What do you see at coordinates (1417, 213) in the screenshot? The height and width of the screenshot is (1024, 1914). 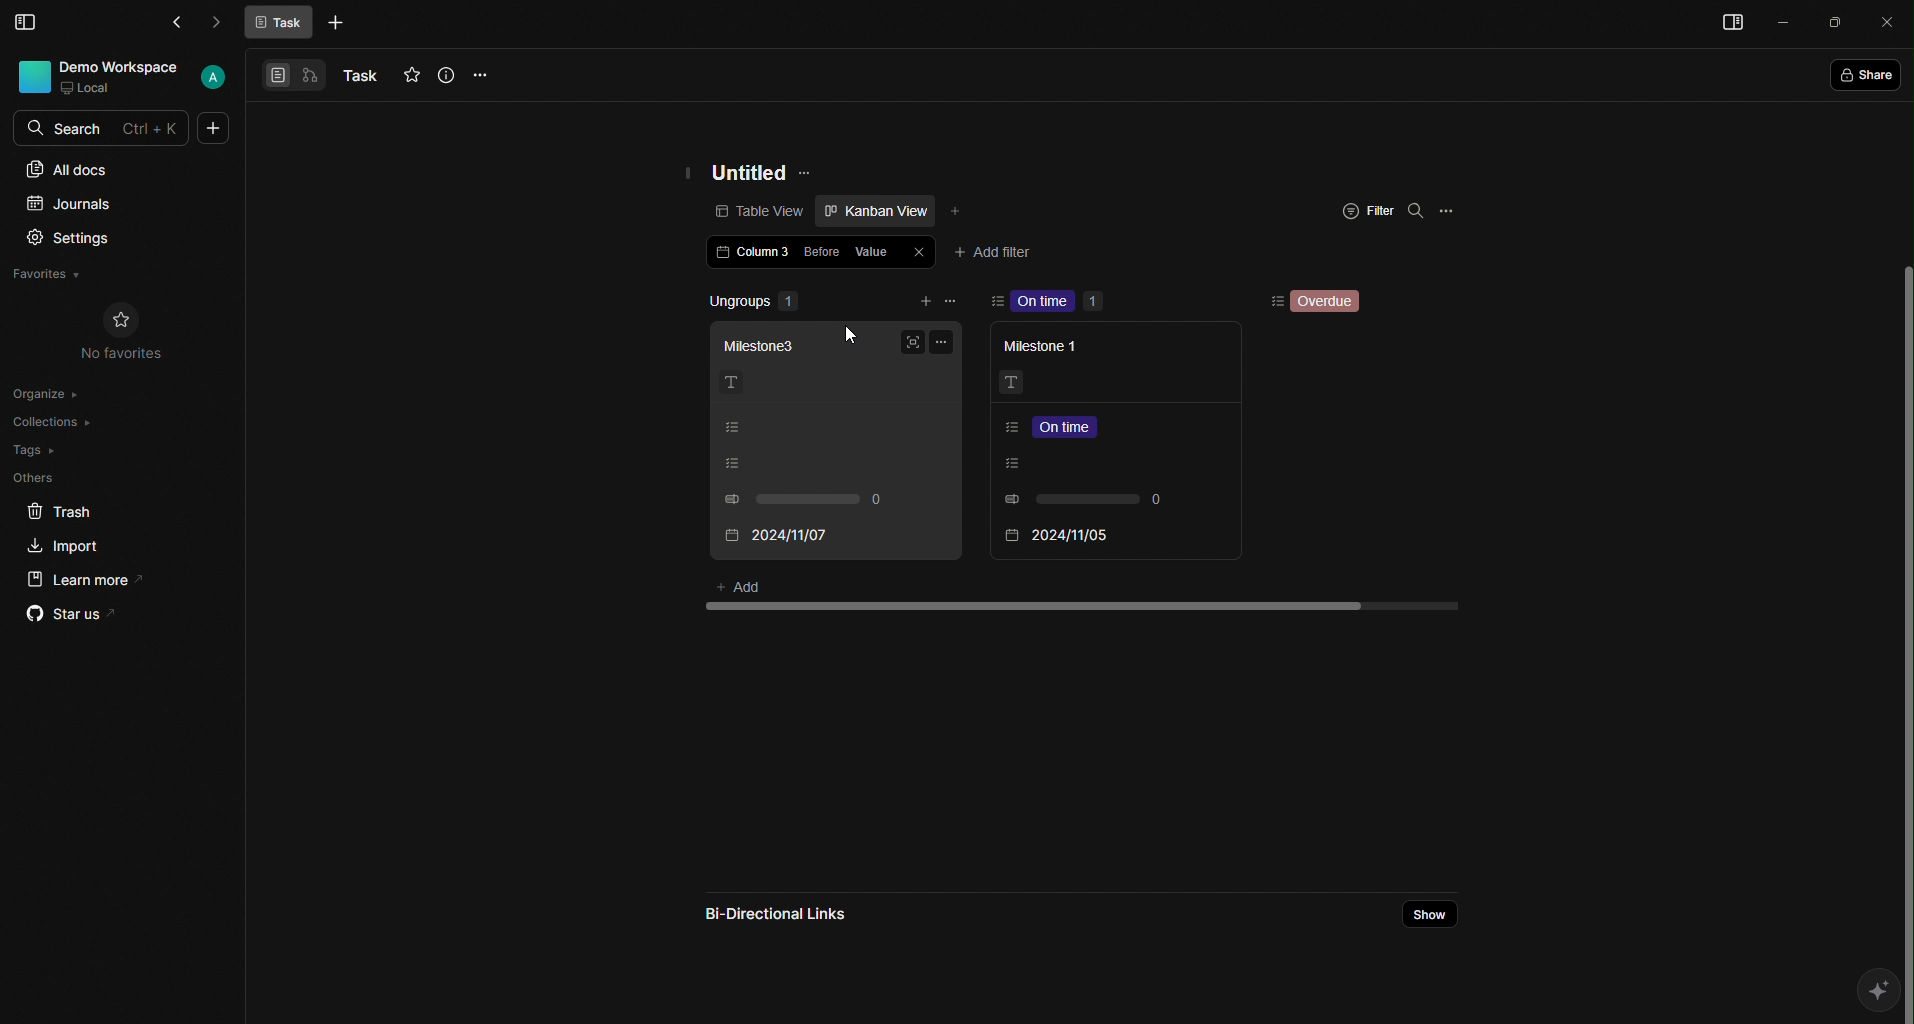 I see `Search` at bounding box center [1417, 213].